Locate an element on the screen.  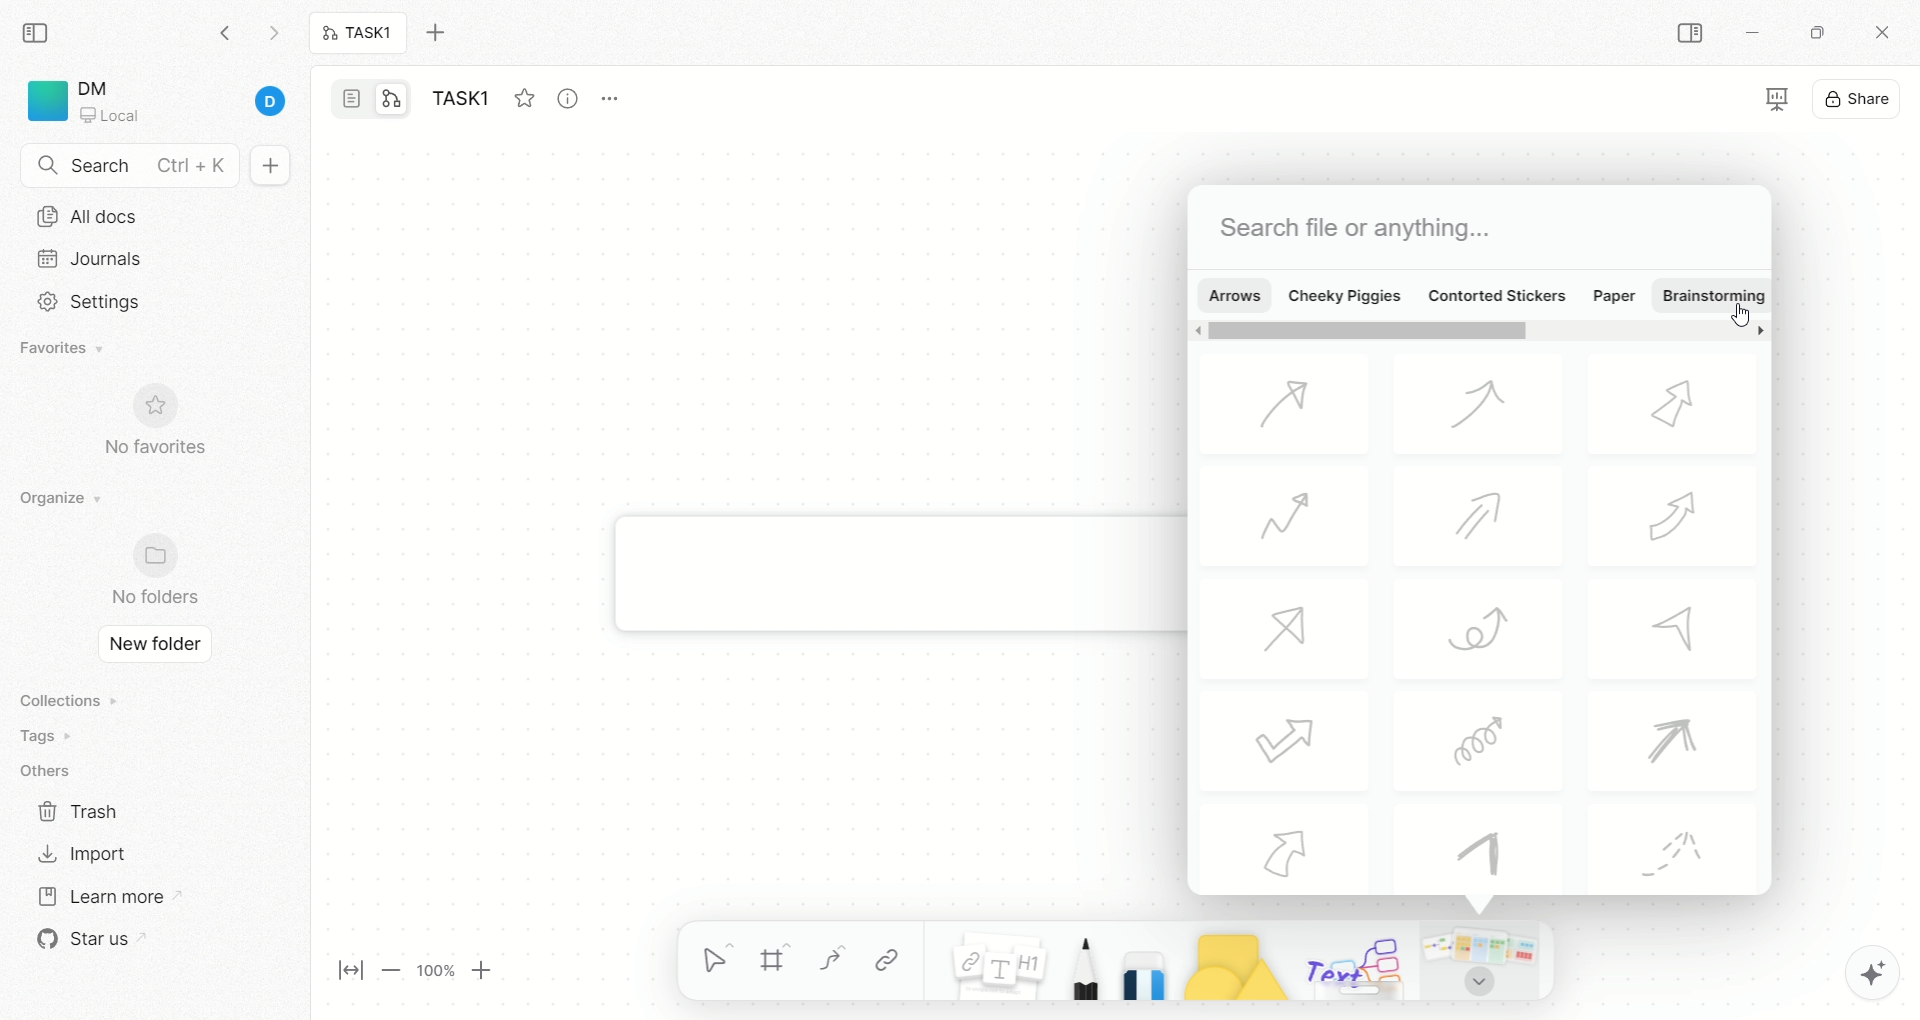
paper is located at coordinates (1615, 295).